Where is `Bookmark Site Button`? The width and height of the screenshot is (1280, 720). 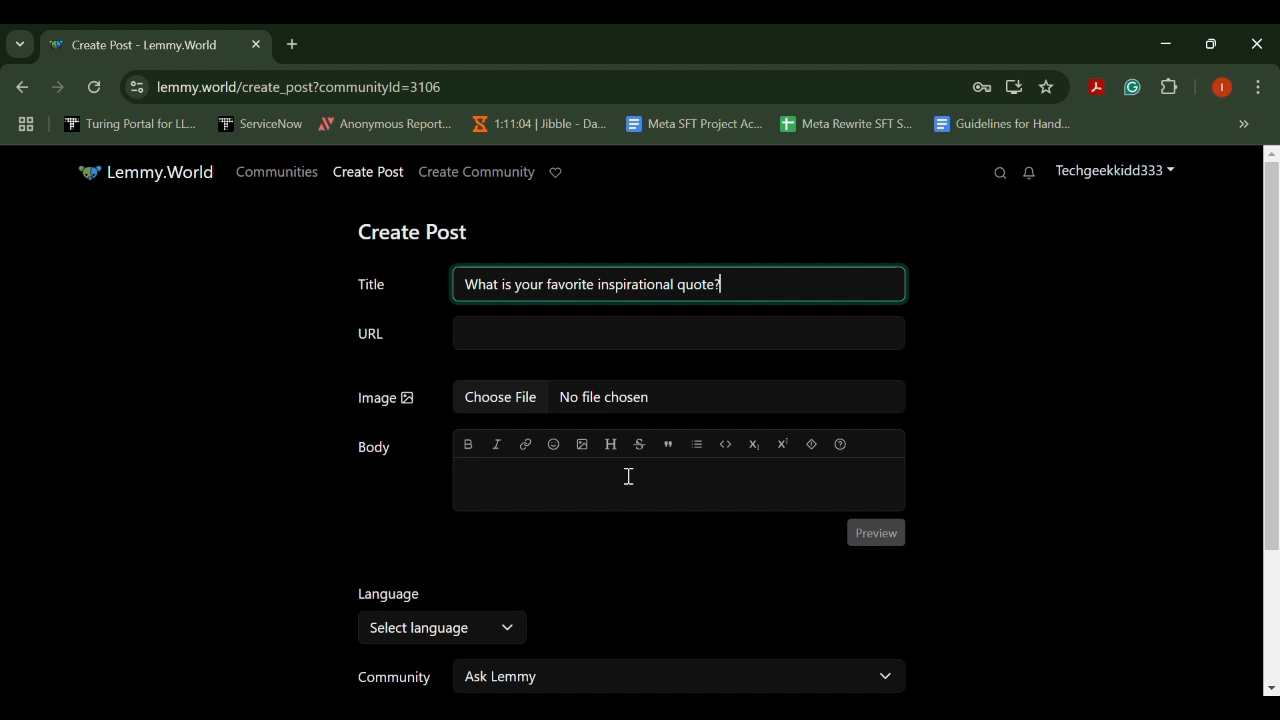
Bookmark Site Button is located at coordinates (1046, 88).